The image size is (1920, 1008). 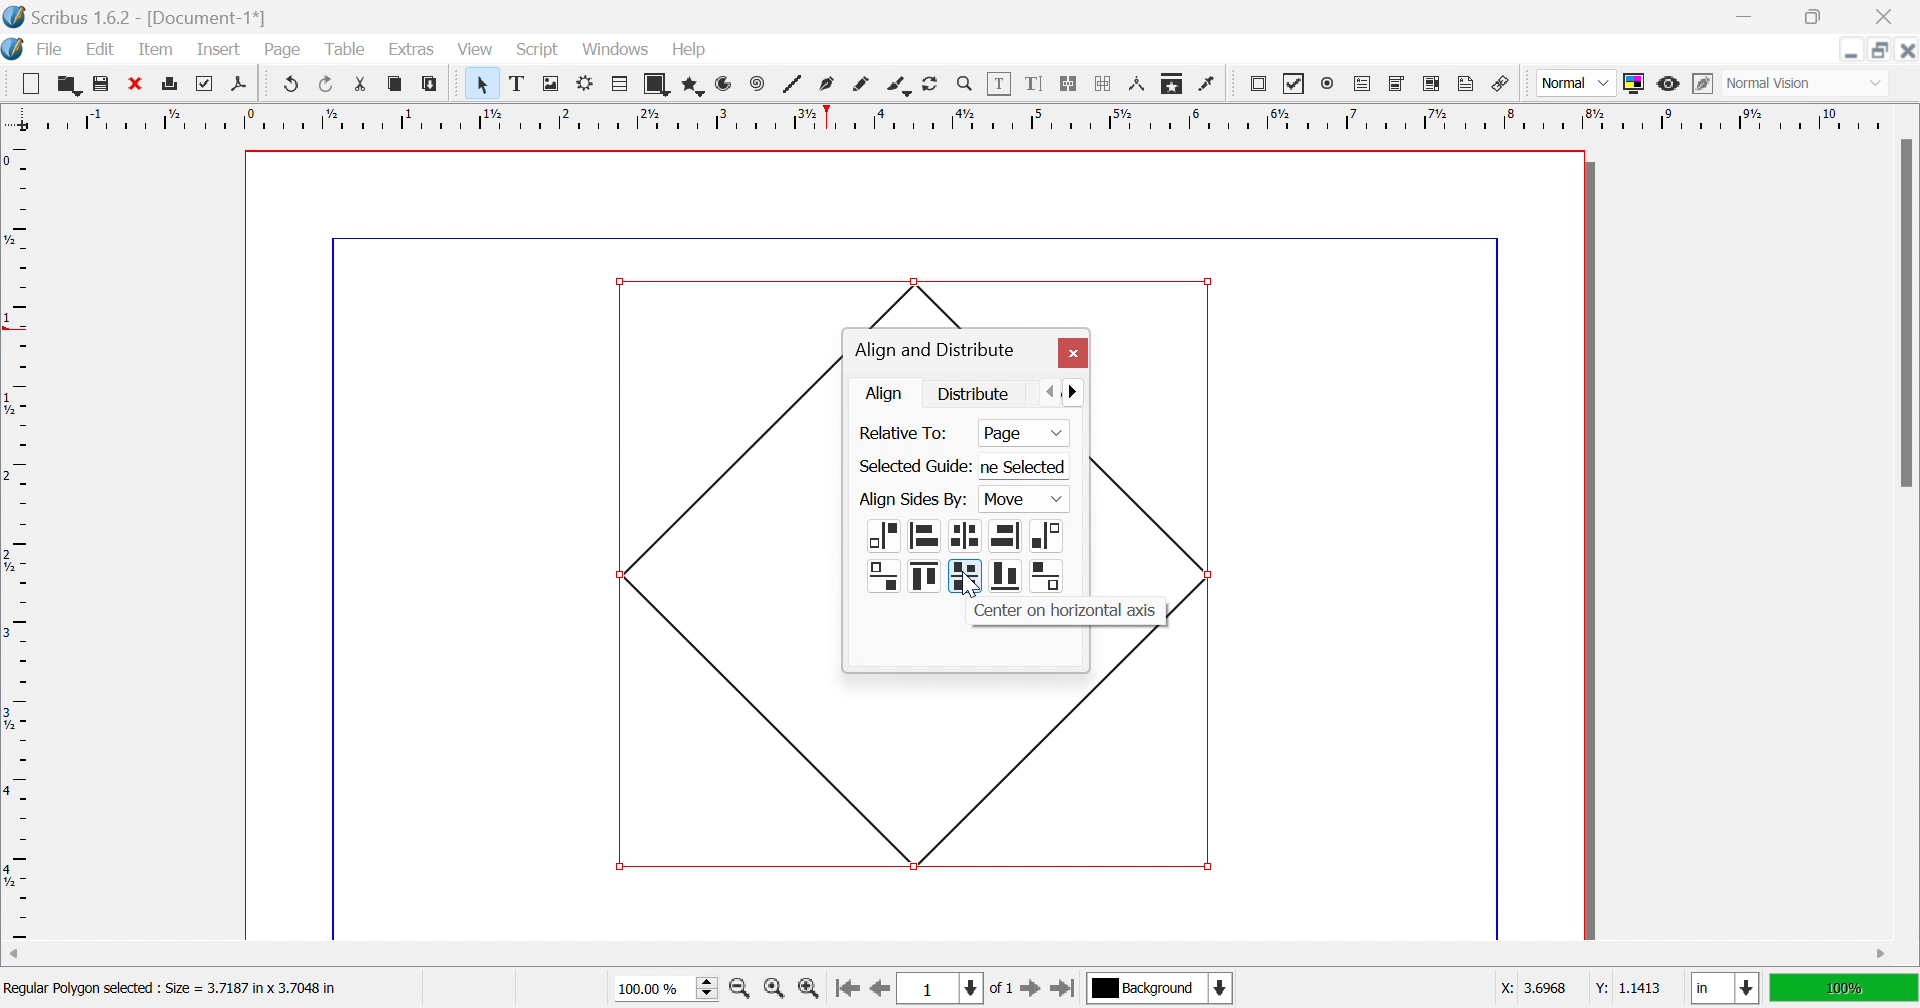 What do you see at coordinates (69, 83) in the screenshot?
I see `Open` at bounding box center [69, 83].